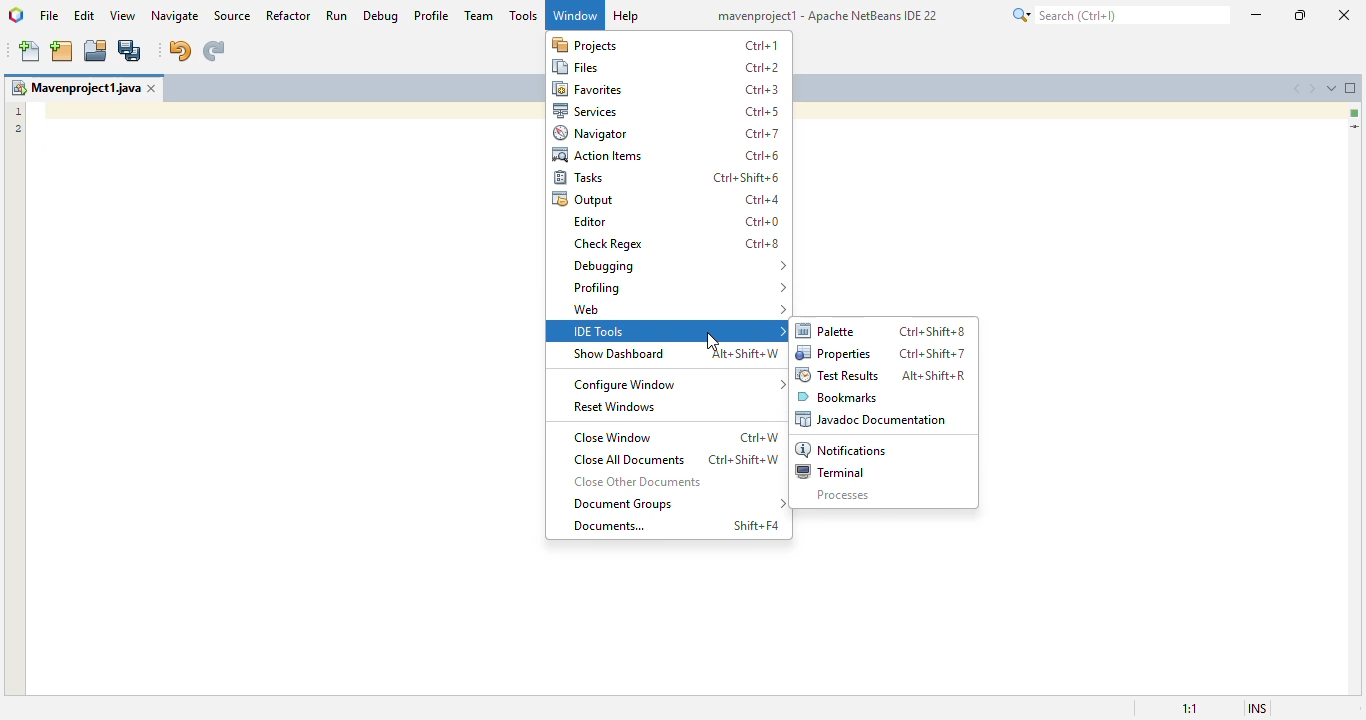  I want to click on shortcut for close all documents, so click(743, 459).